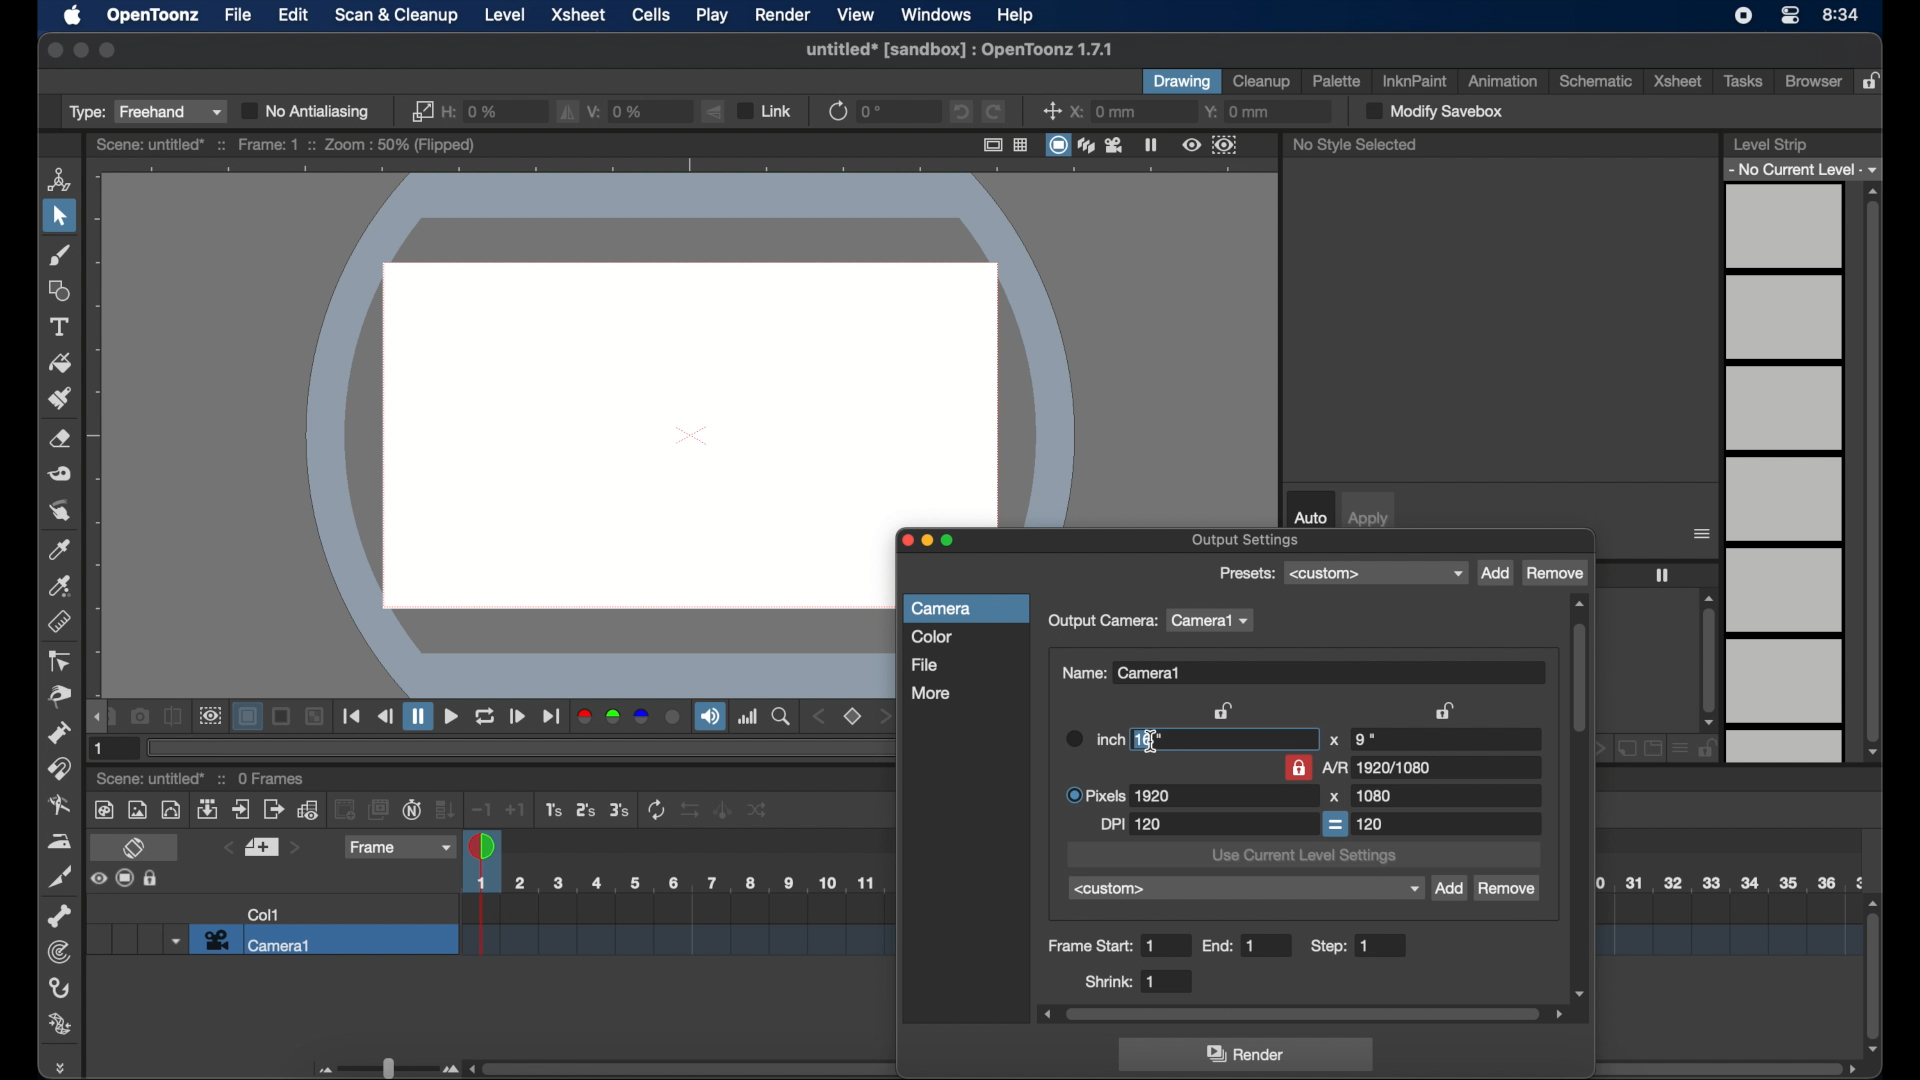 Image resolution: width=1920 pixels, height=1080 pixels. Describe the element at coordinates (1015, 16) in the screenshot. I see `help` at that location.